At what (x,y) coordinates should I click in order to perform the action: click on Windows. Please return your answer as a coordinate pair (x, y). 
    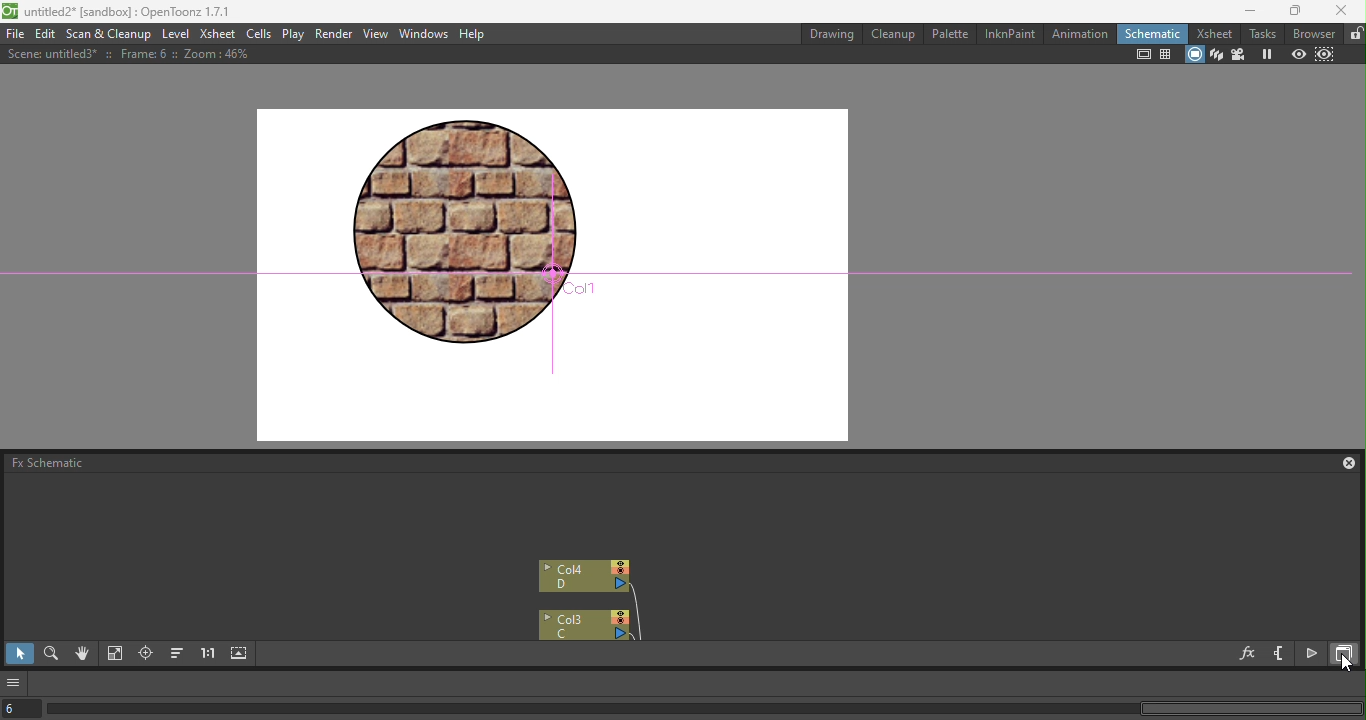
    Looking at the image, I should click on (426, 34).